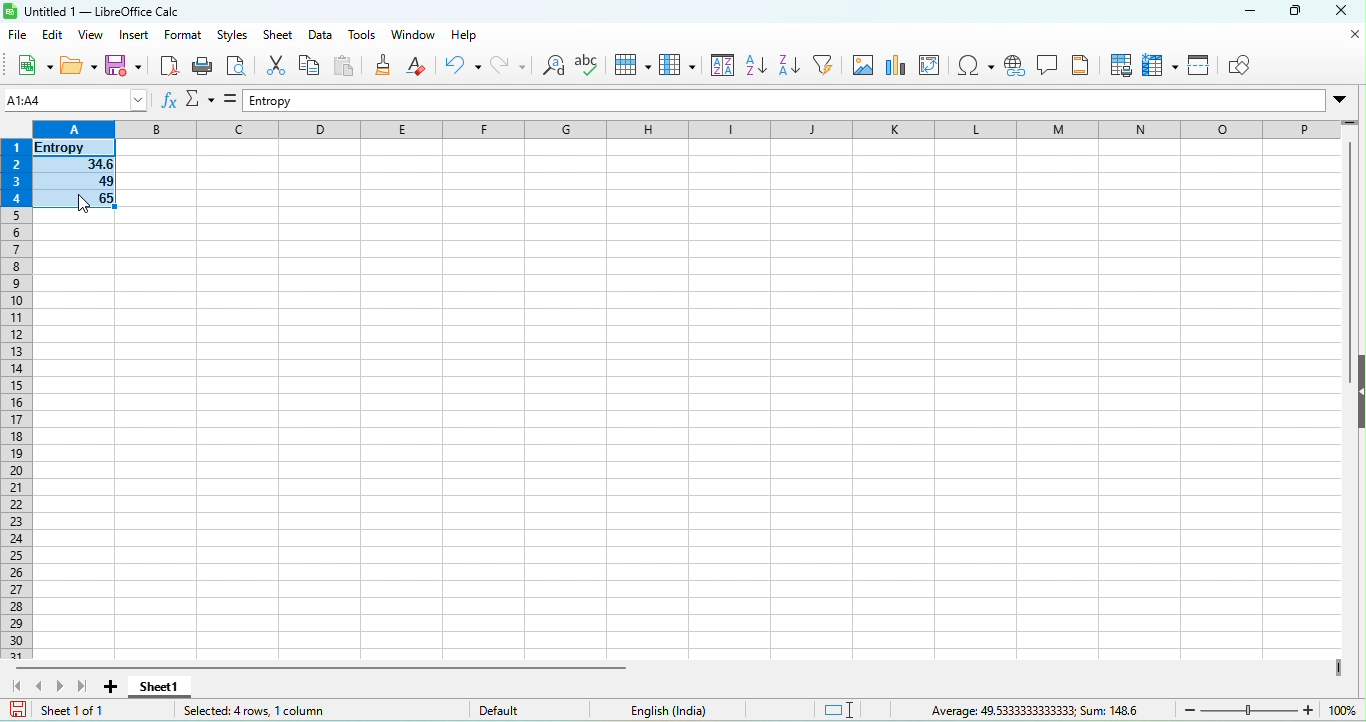 This screenshot has width=1366, height=722. What do you see at coordinates (318, 667) in the screenshot?
I see `horizontal scroll bar` at bounding box center [318, 667].